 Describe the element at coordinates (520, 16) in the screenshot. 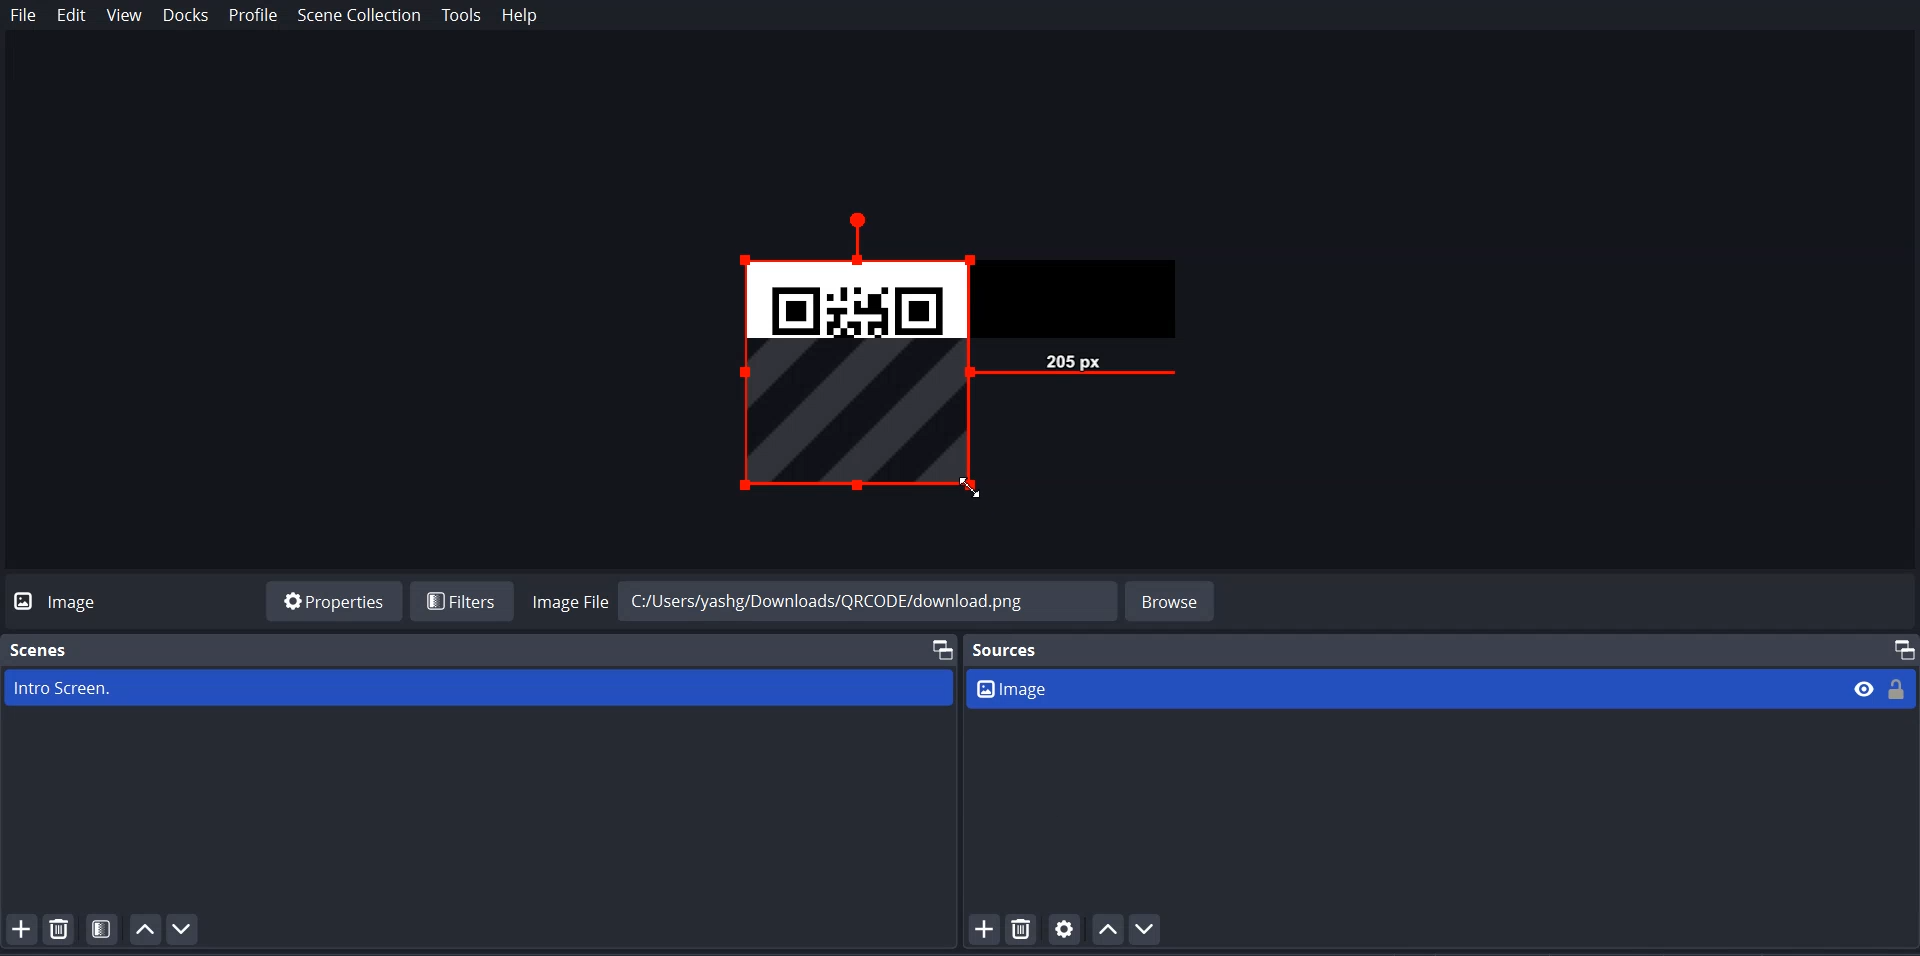

I see `Help` at that location.